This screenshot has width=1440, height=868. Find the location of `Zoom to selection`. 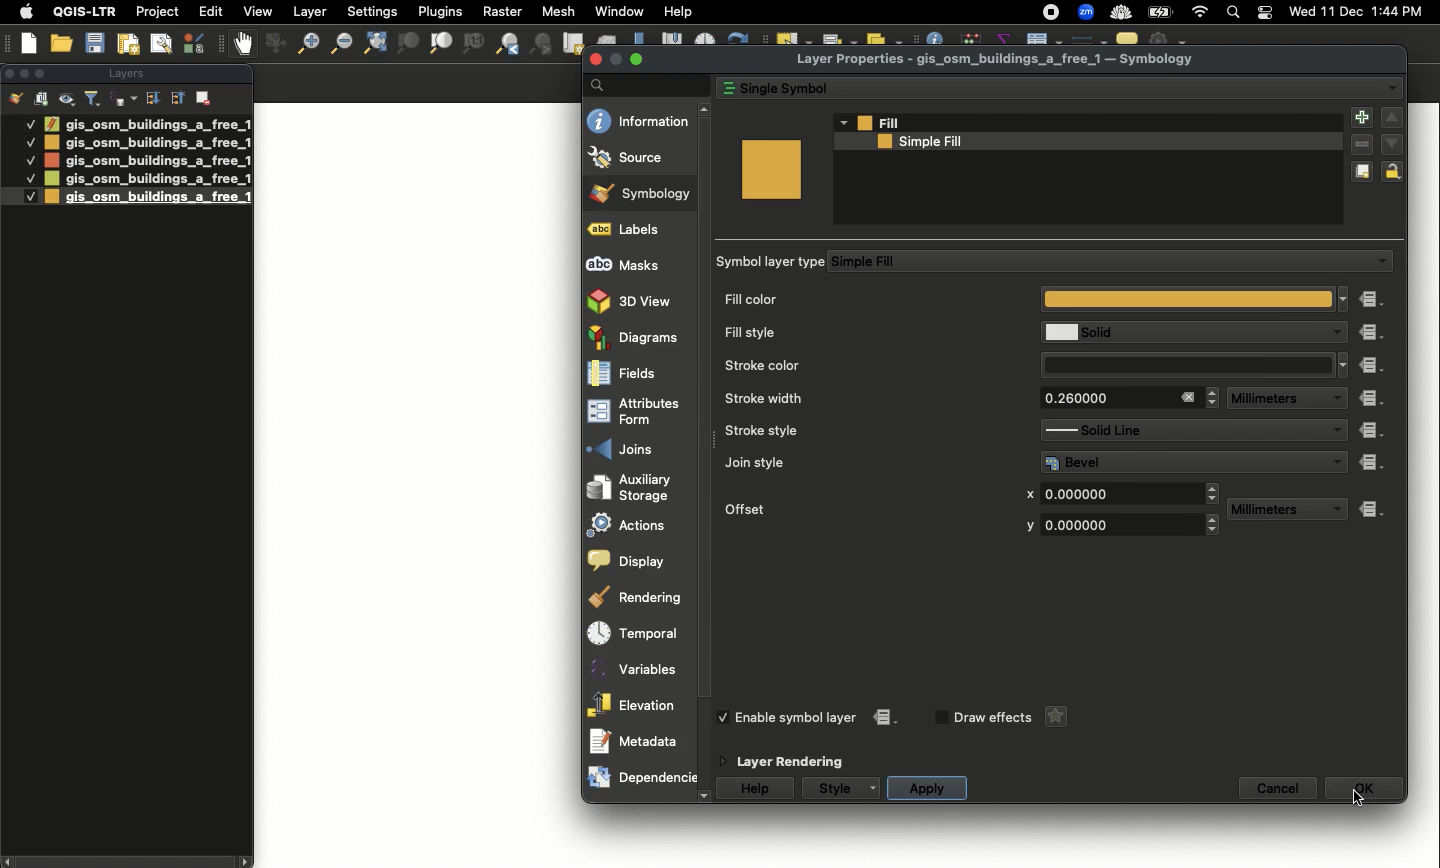

Zoom to selection is located at coordinates (408, 44).